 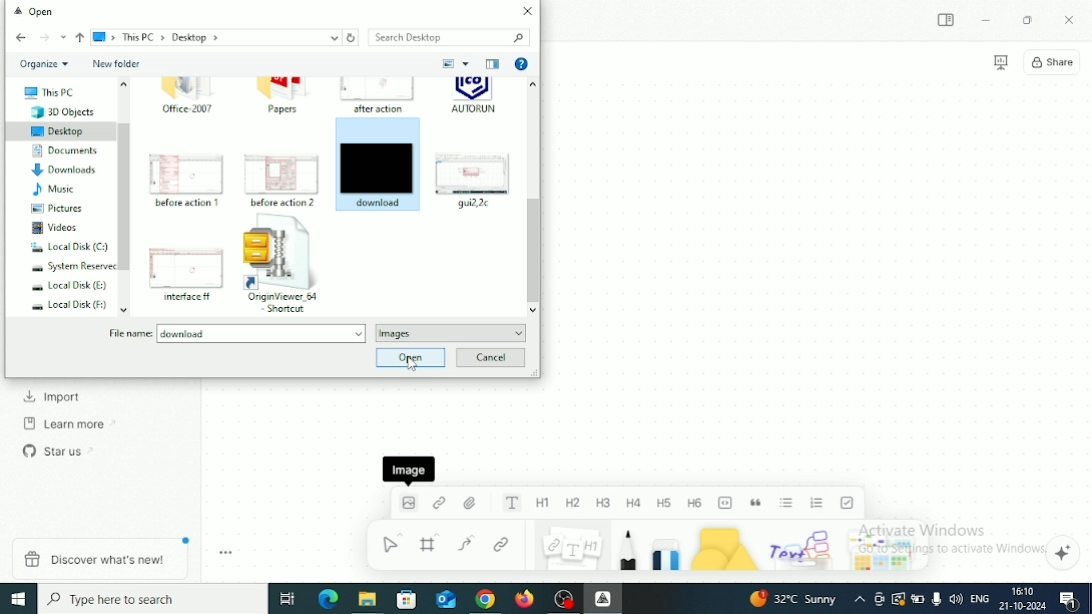 I want to click on after action, so click(x=377, y=96).